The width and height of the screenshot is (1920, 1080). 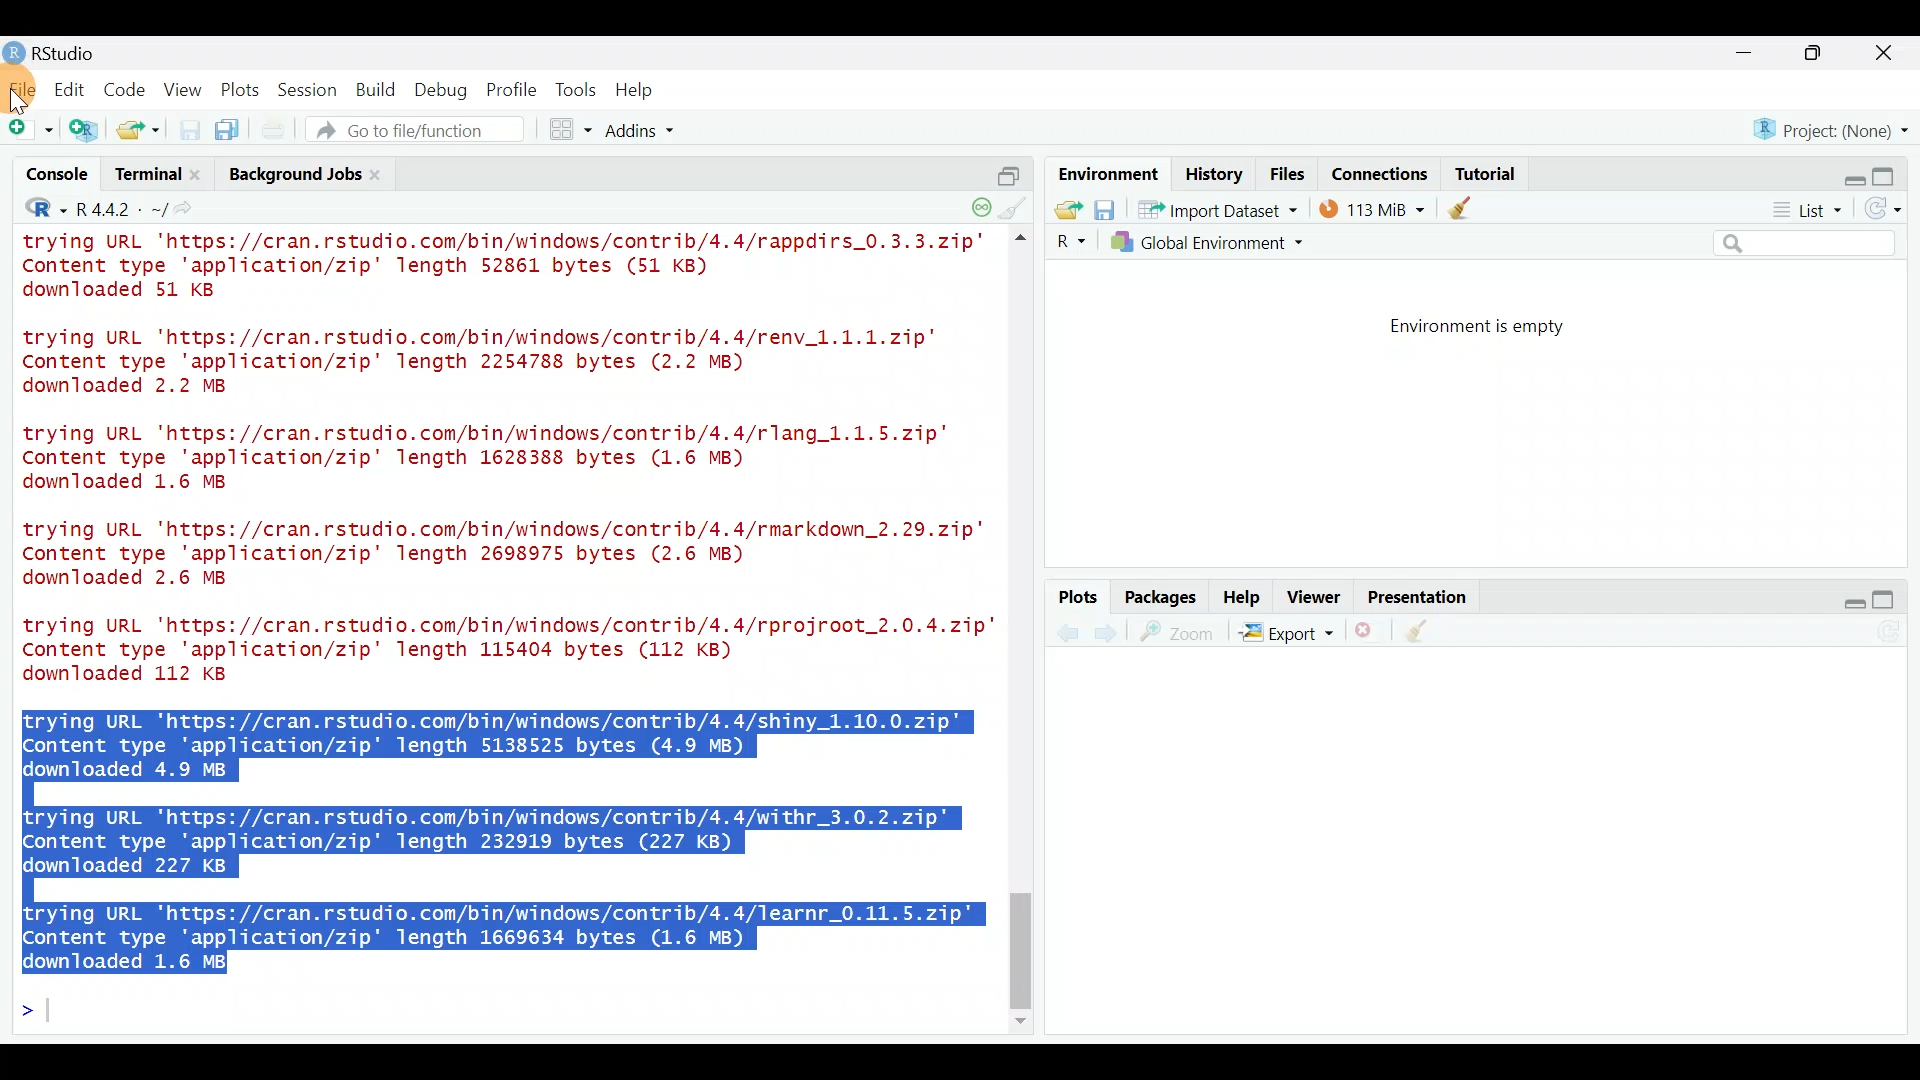 I want to click on RStudio, so click(x=60, y=53).